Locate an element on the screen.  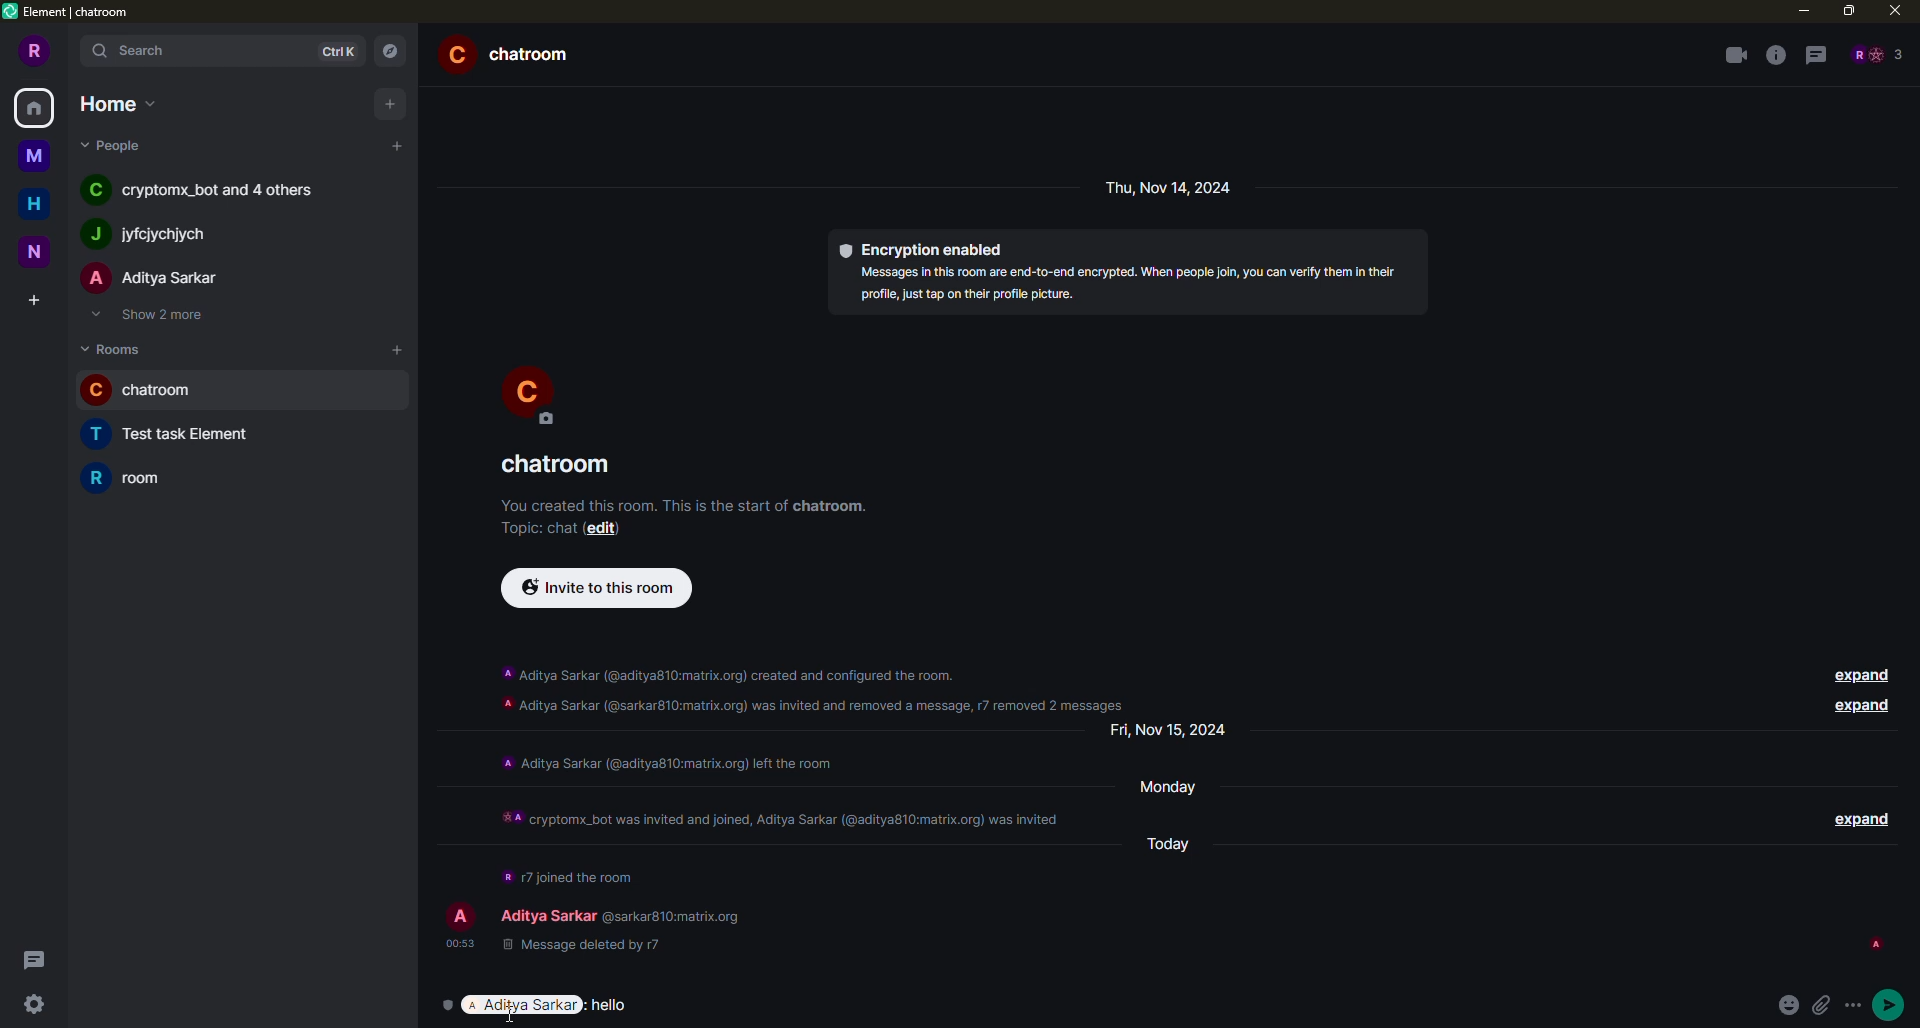
people is located at coordinates (116, 145).